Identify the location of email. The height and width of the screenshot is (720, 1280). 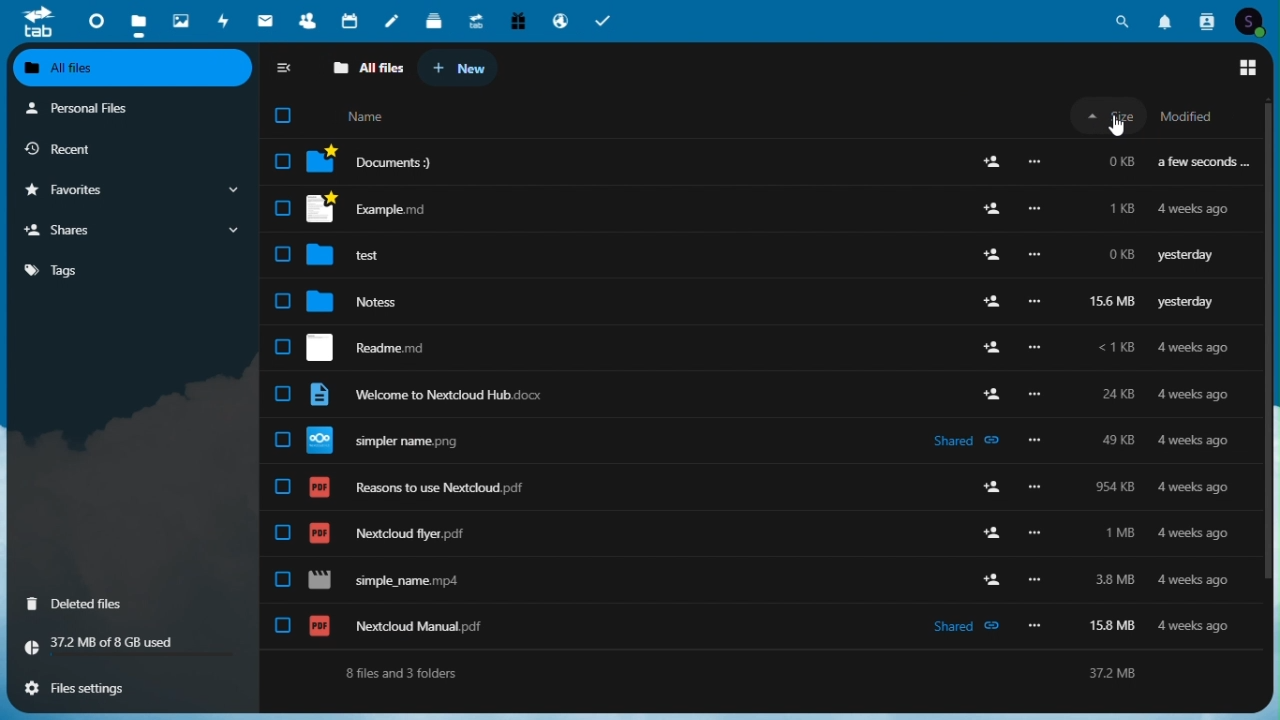
(265, 21).